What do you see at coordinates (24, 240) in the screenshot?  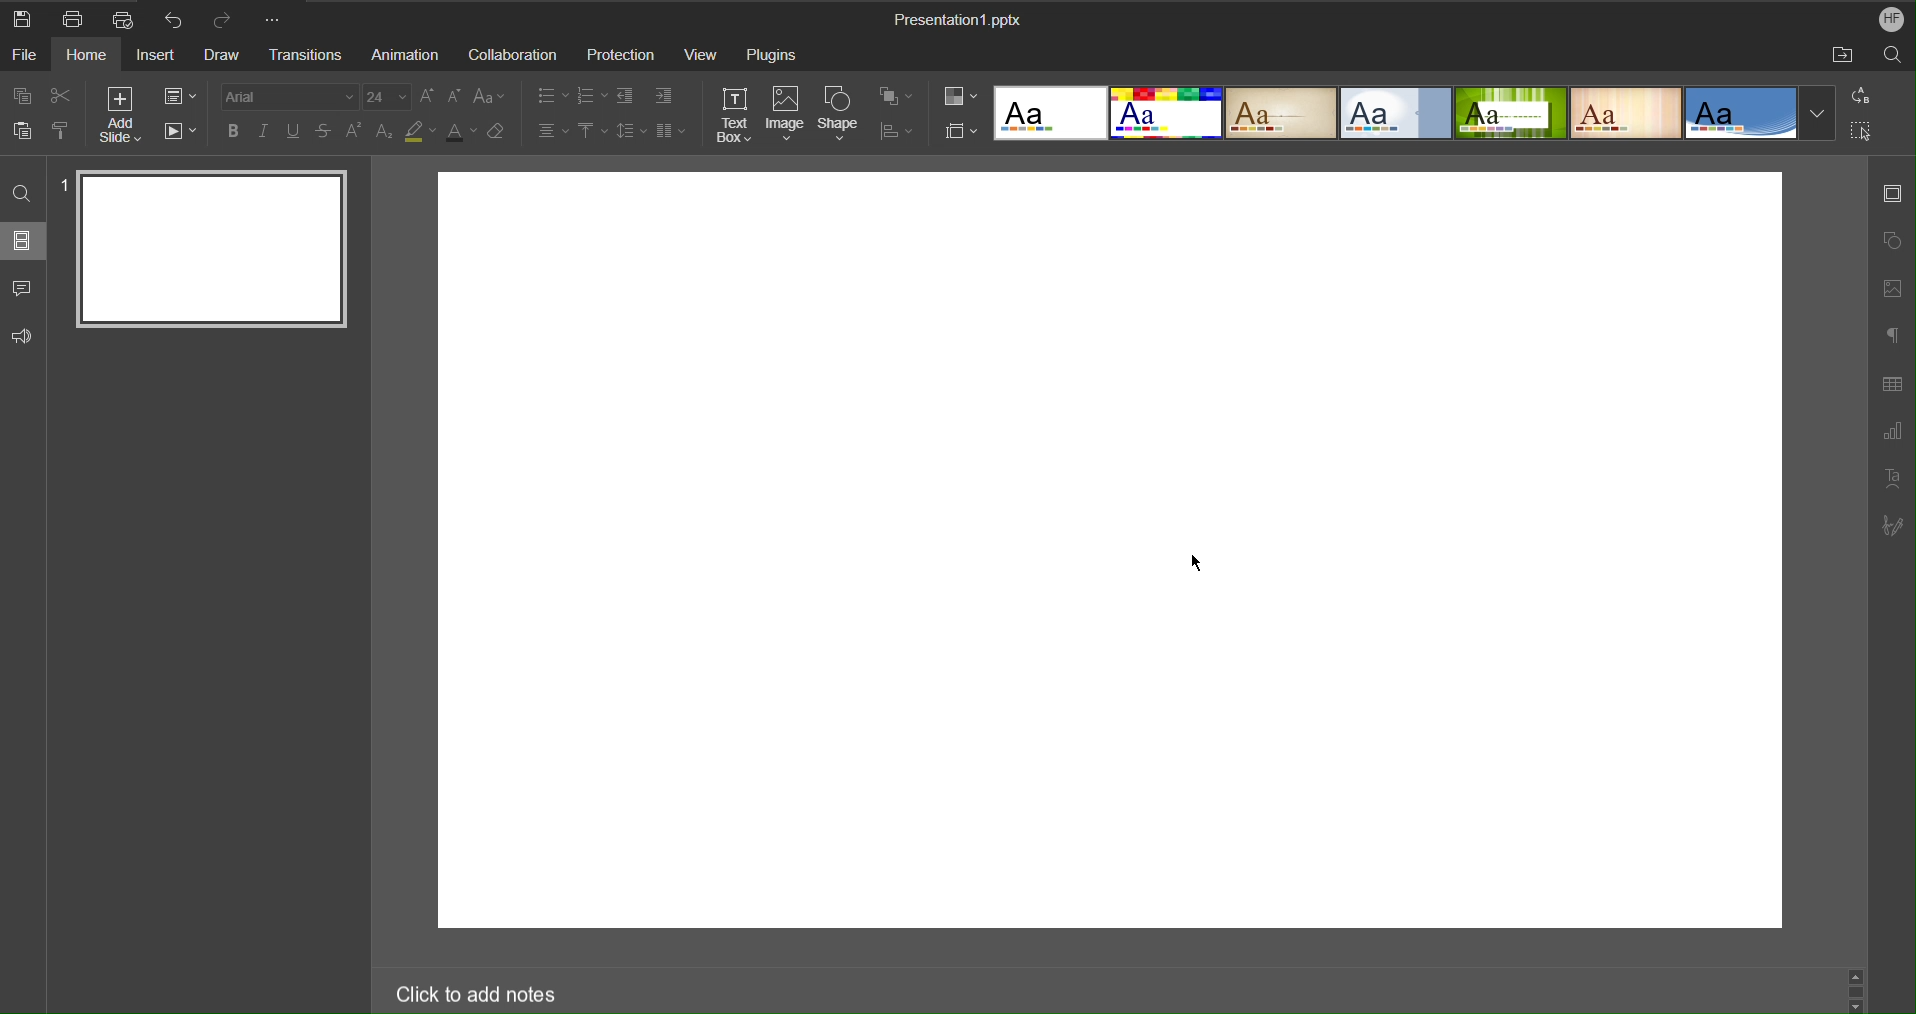 I see `Slides` at bounding box center [24, 240].